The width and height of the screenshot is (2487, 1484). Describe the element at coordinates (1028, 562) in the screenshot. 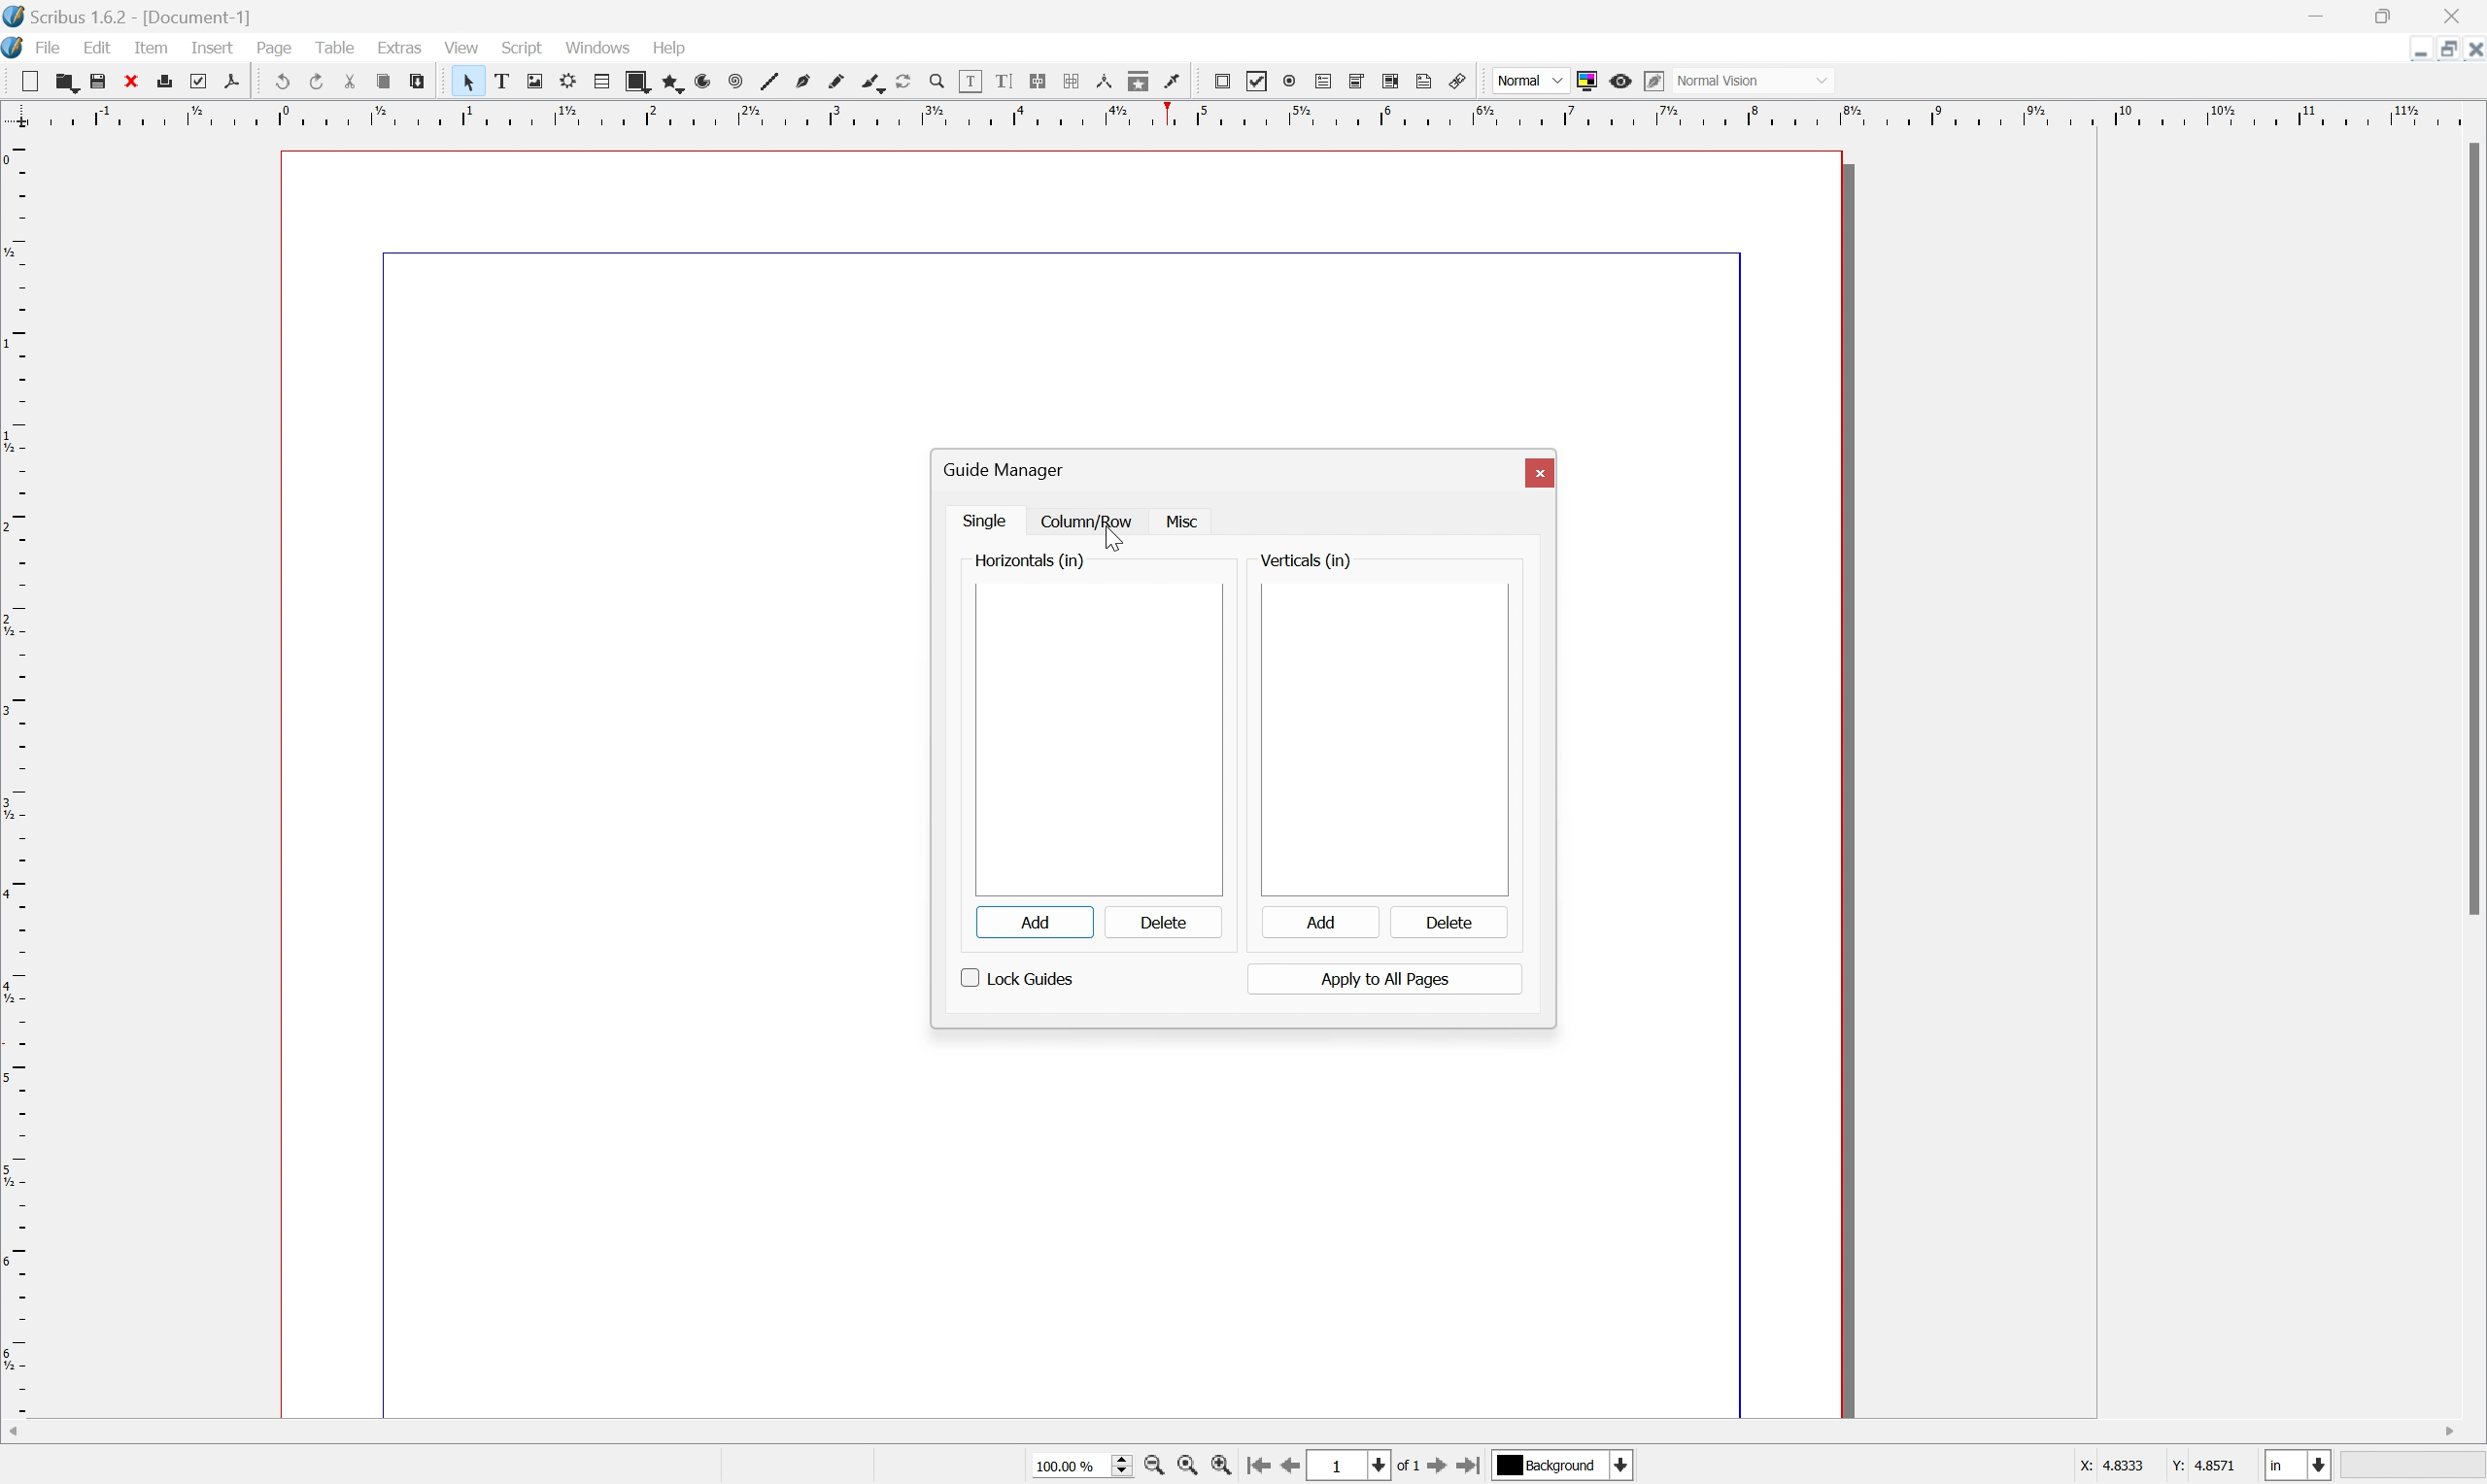

I see `horizontals` at that location.